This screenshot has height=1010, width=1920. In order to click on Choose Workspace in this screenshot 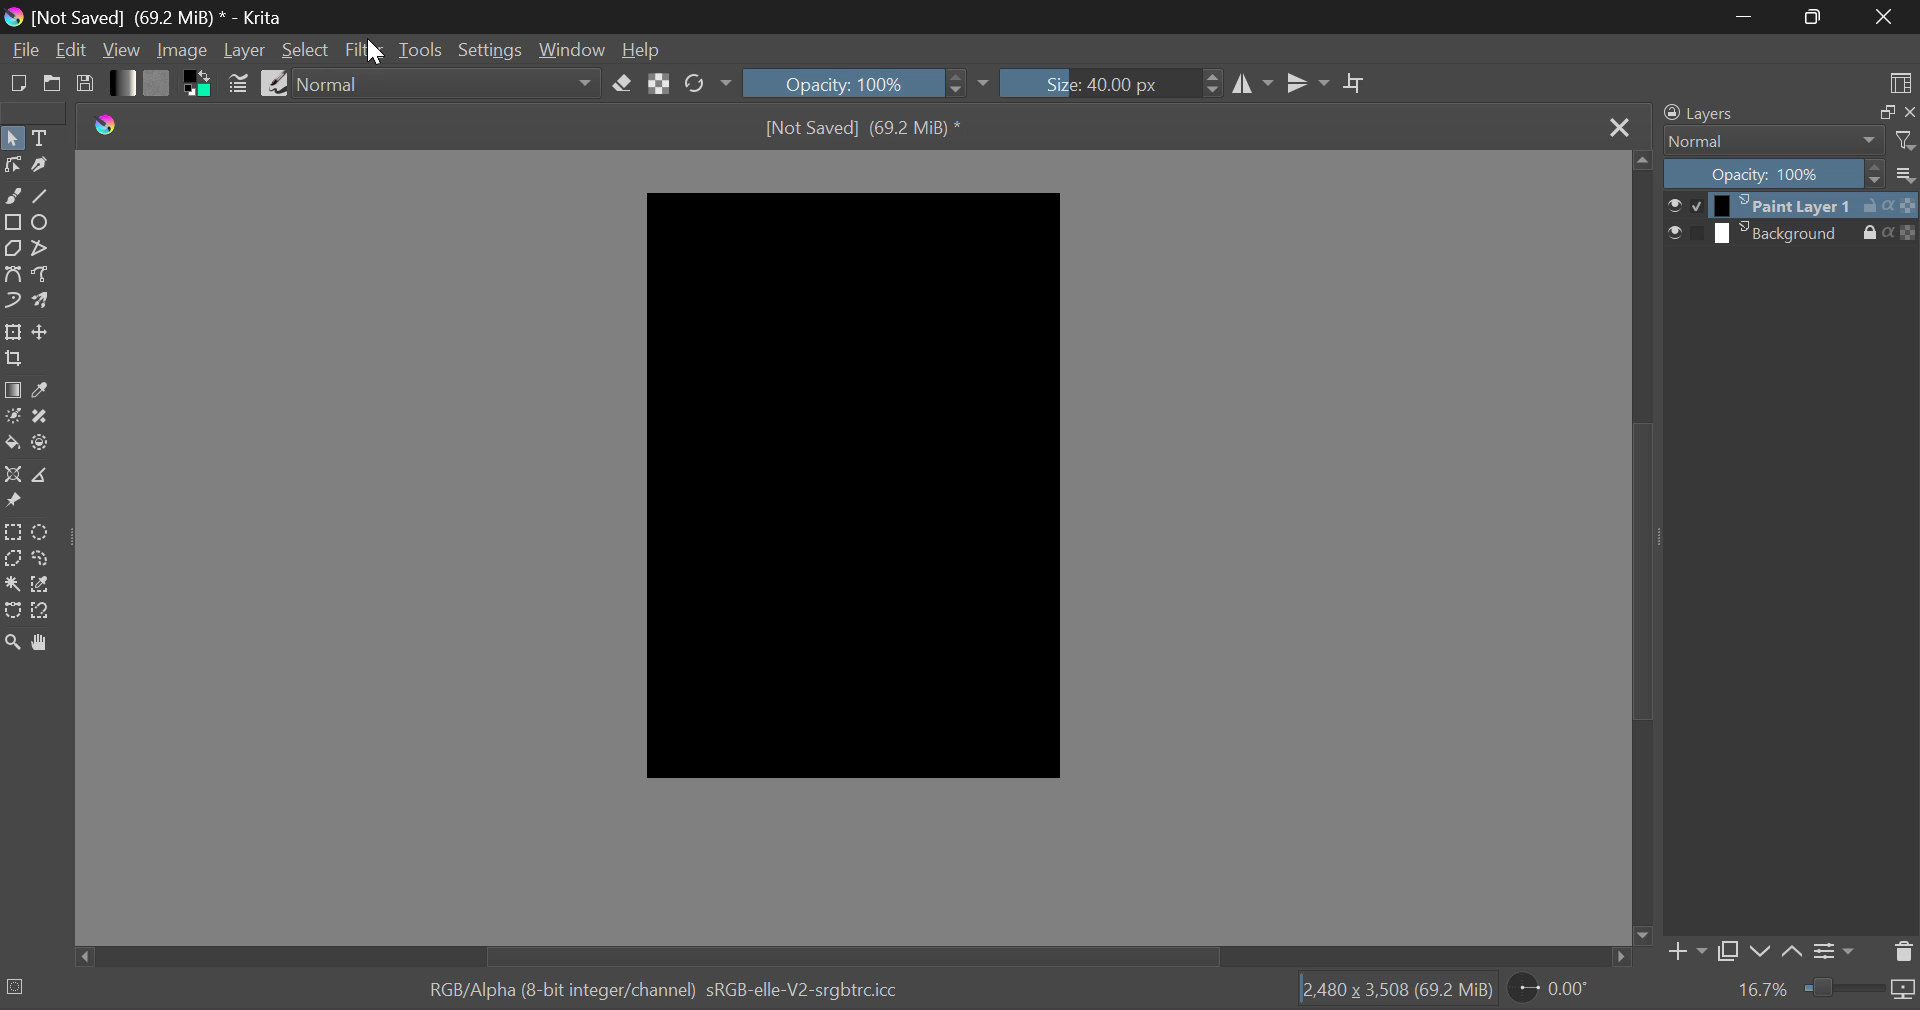, I will do `click(1898, 81)`.